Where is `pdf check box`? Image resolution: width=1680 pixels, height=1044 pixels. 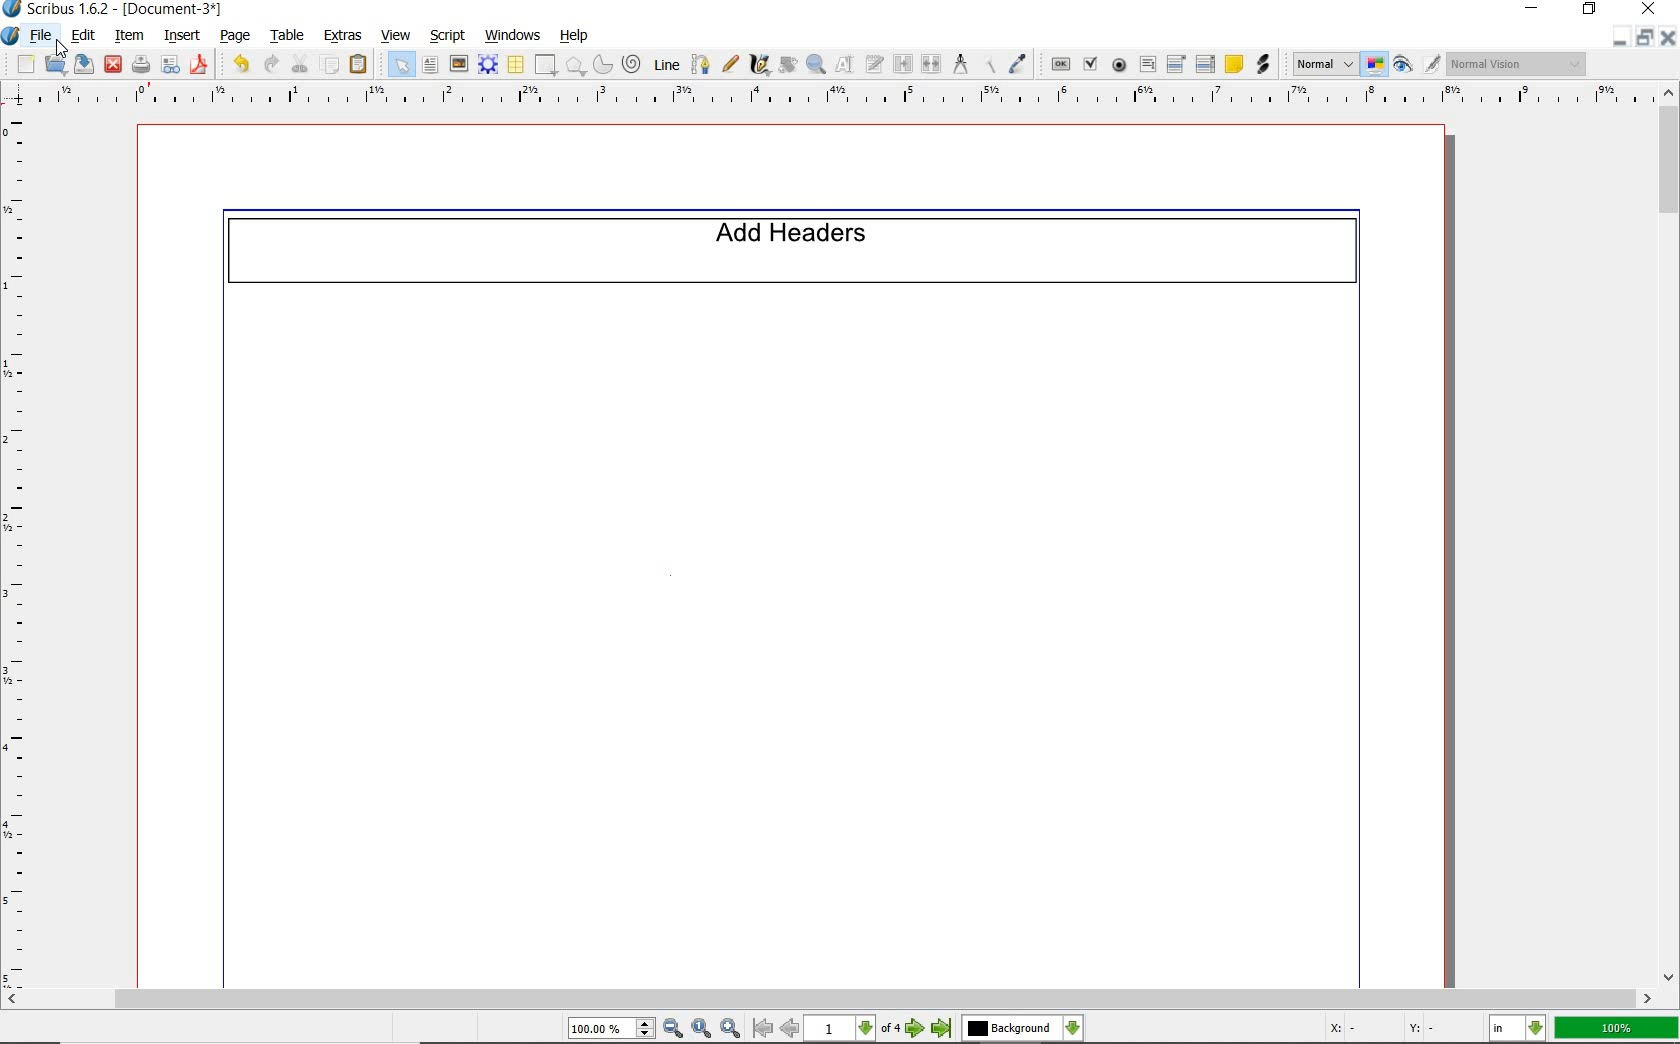 pdf check box is located at coordinates (1089, 62).